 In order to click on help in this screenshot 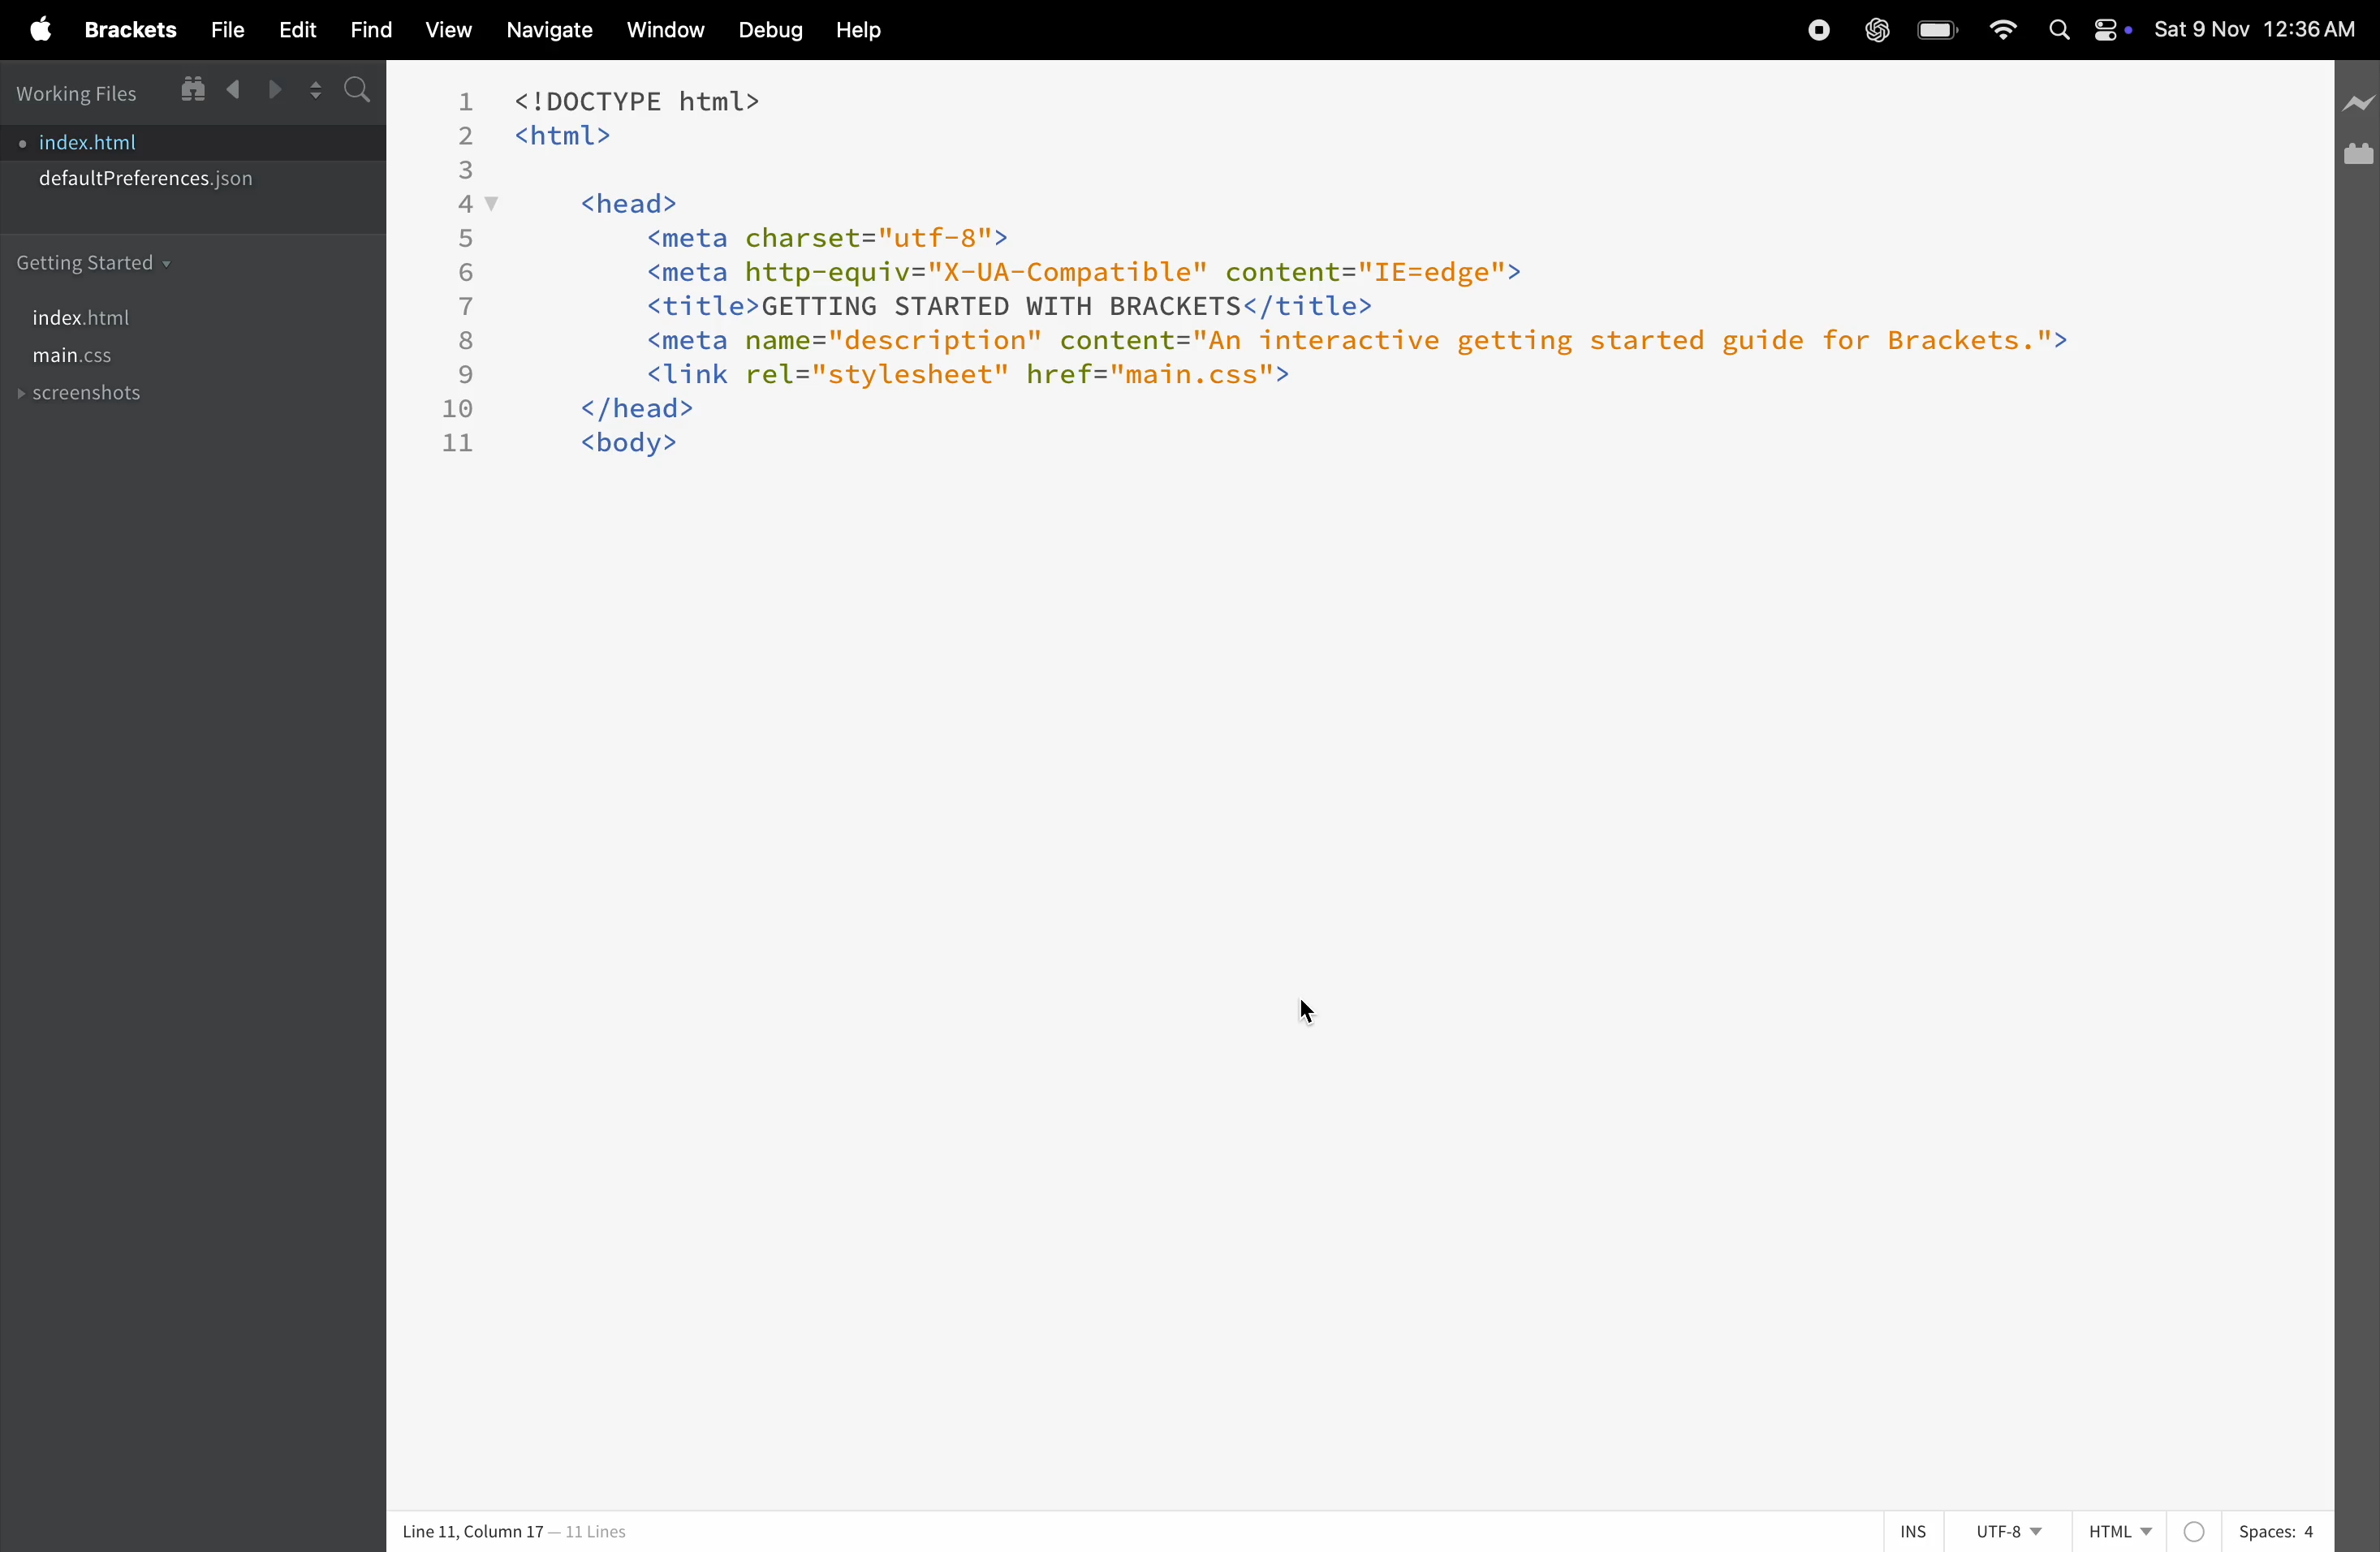, I will do `click(856, 33)`.